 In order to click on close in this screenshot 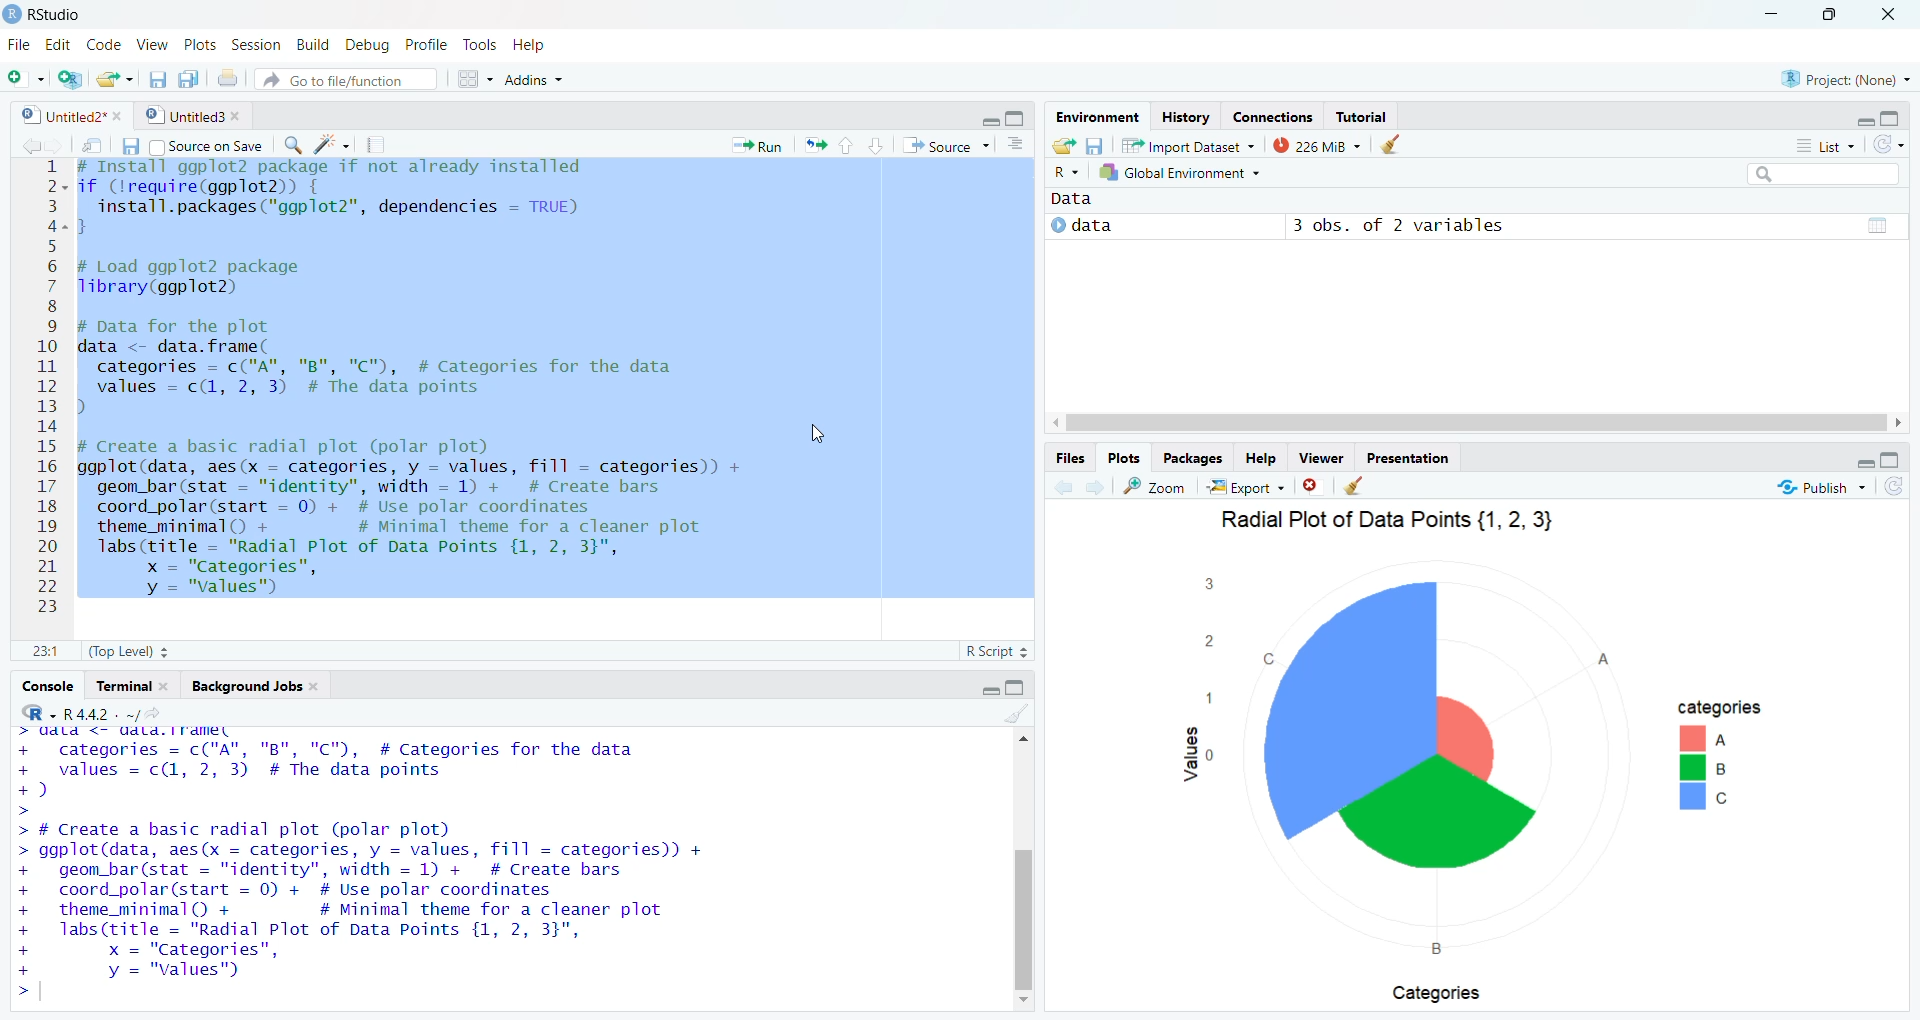, I will do `click(1314, 488)`.